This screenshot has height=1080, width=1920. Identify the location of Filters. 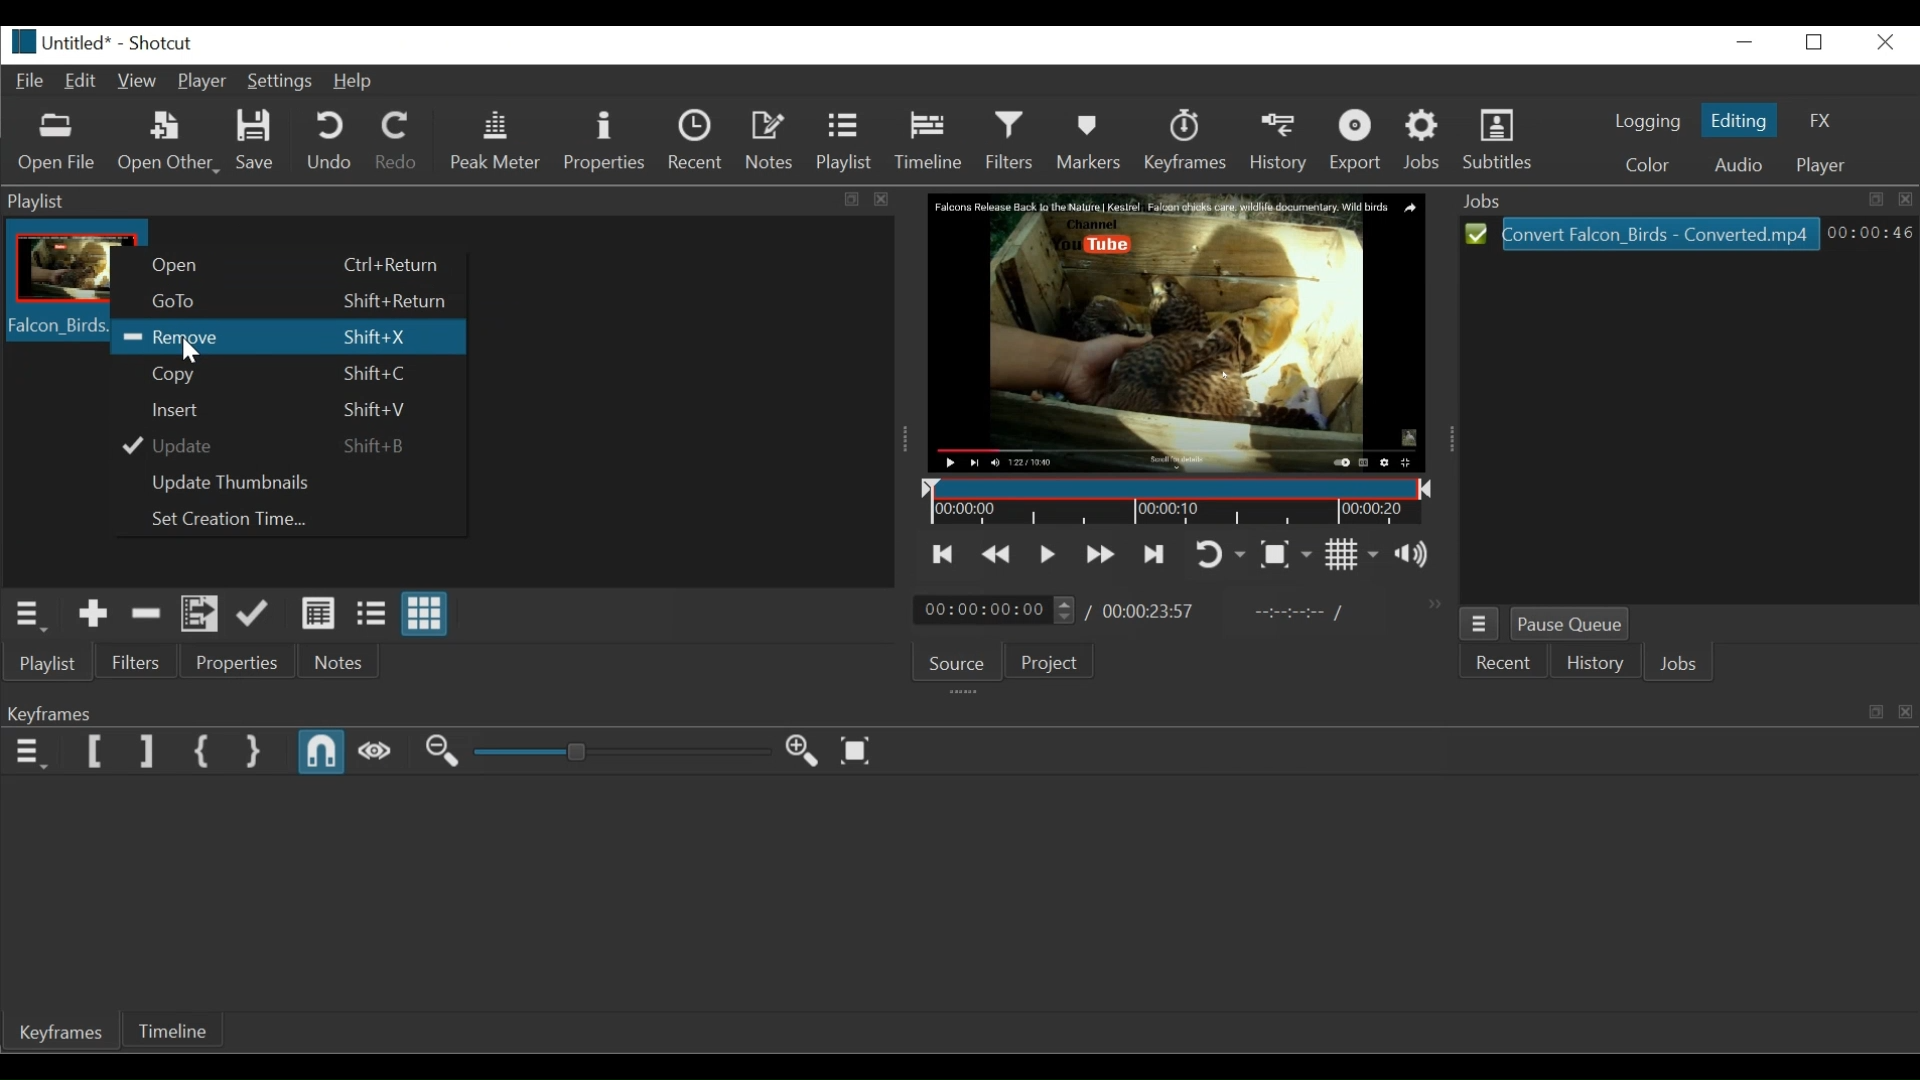
(137, 662).